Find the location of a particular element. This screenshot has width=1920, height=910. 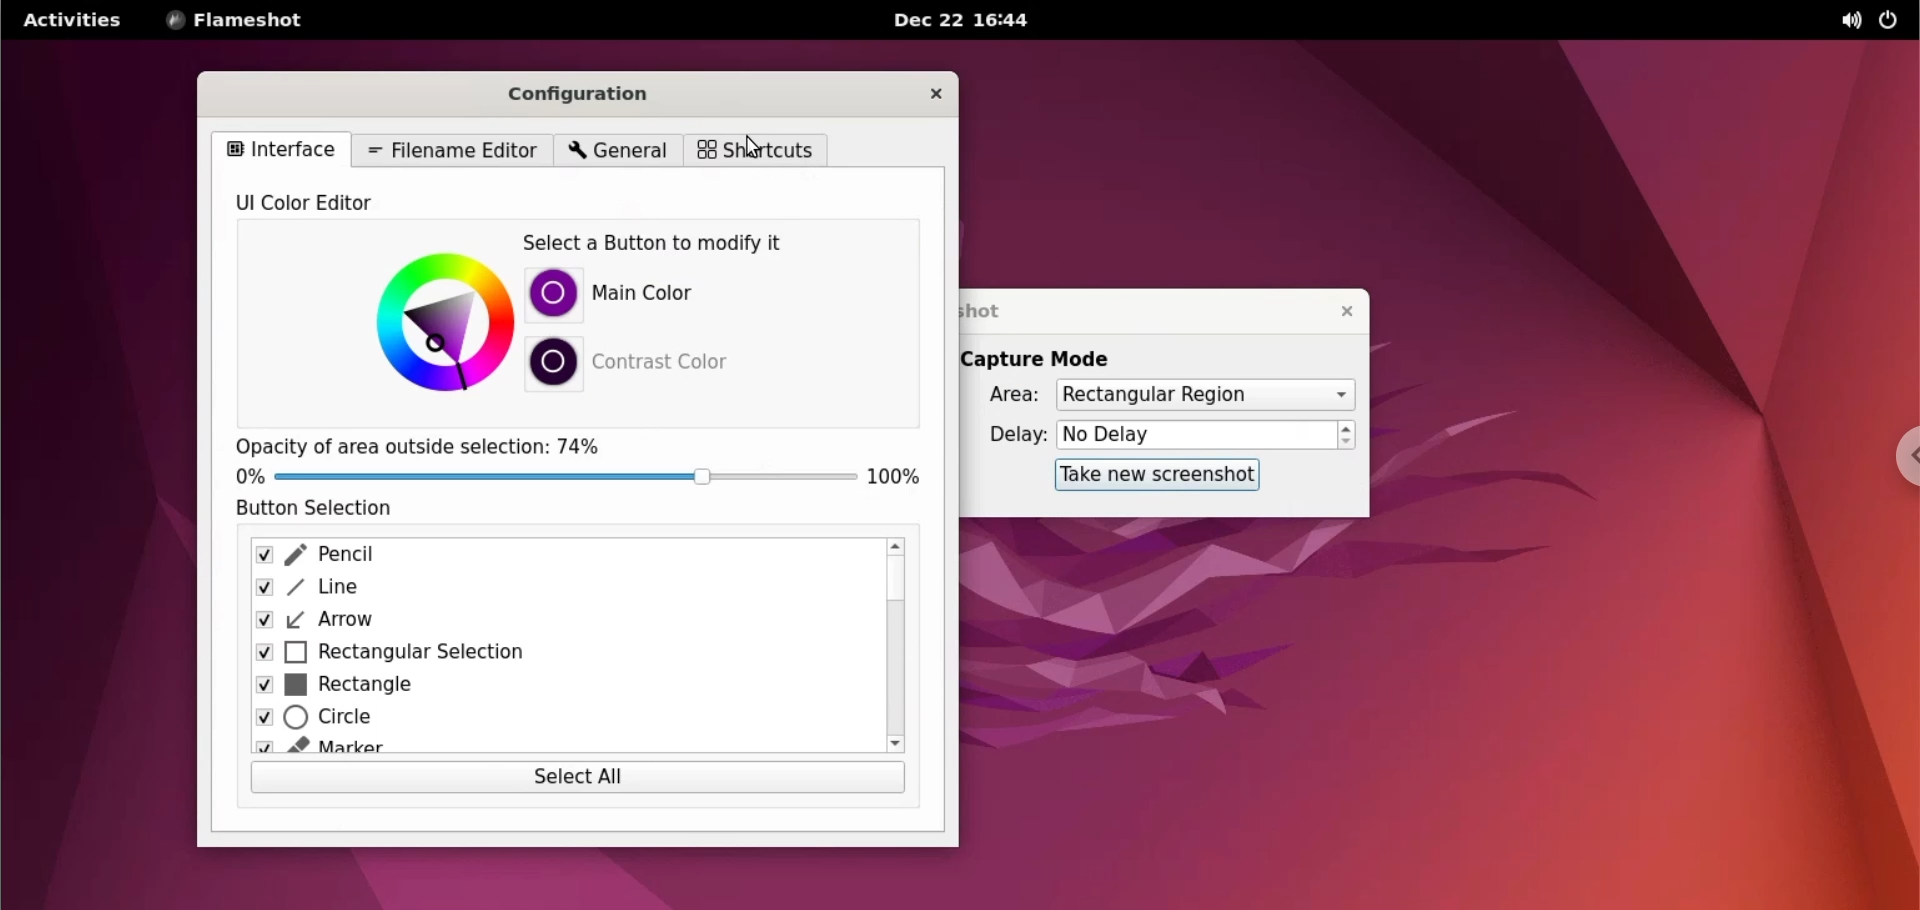

flameshot options is located at coordinates (237, 20).